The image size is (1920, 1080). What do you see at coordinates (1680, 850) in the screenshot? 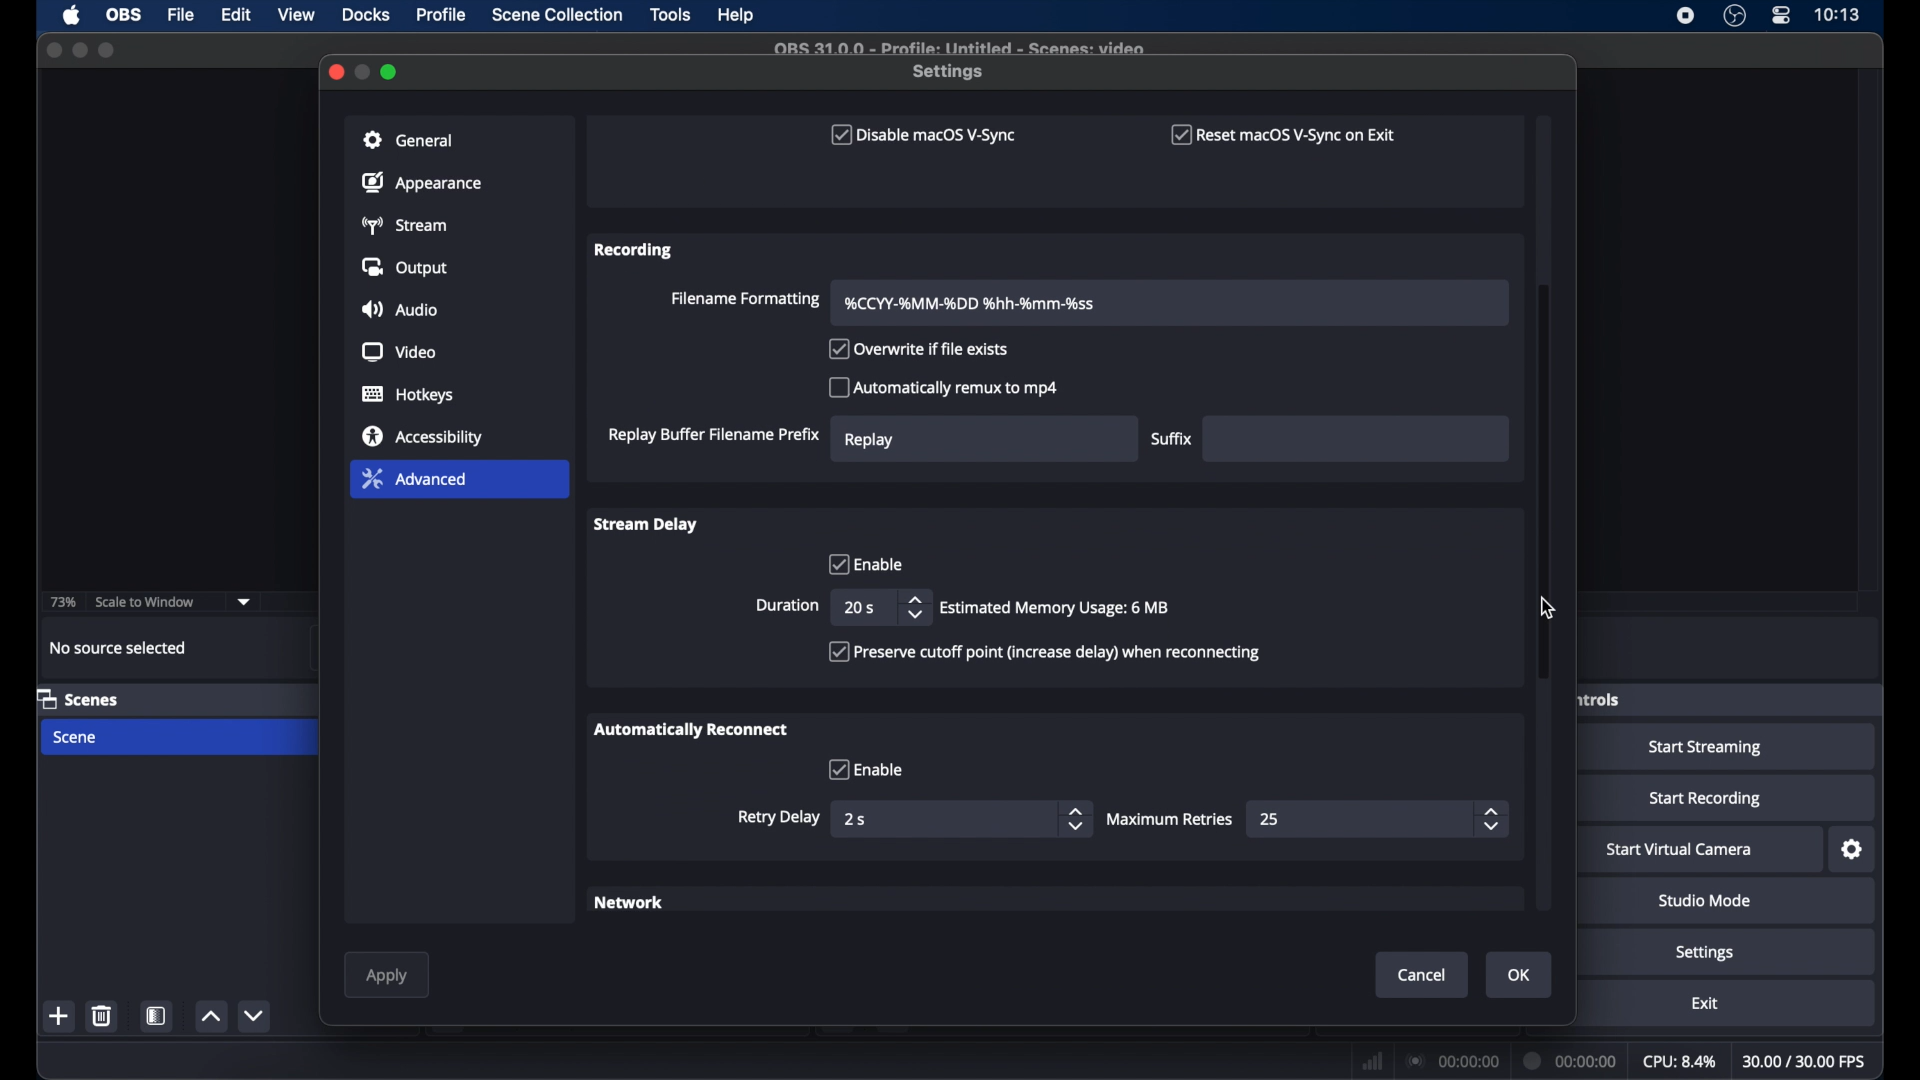
I see `start virtual camera` at bounding box center [1680, 850].